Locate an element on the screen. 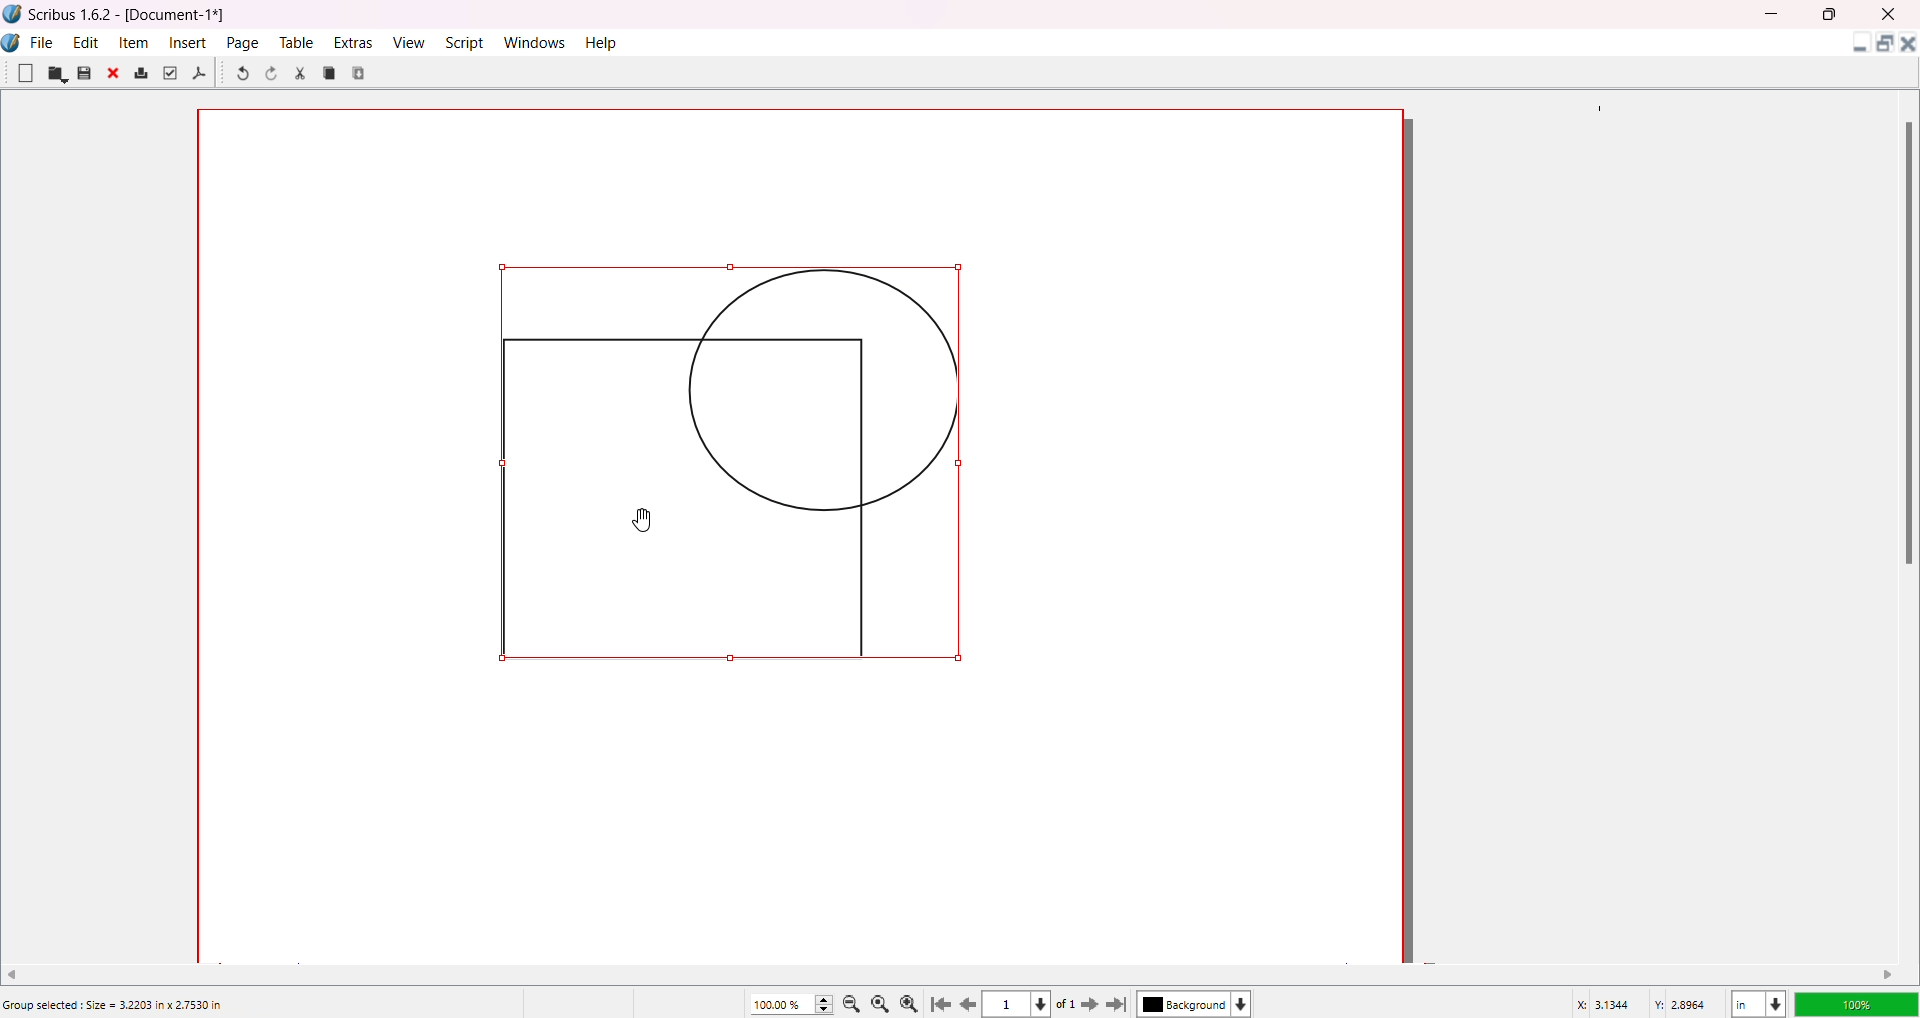 The height and width of the screenshot is (1018, 1920). Copy is located at coordinates (330, 72).